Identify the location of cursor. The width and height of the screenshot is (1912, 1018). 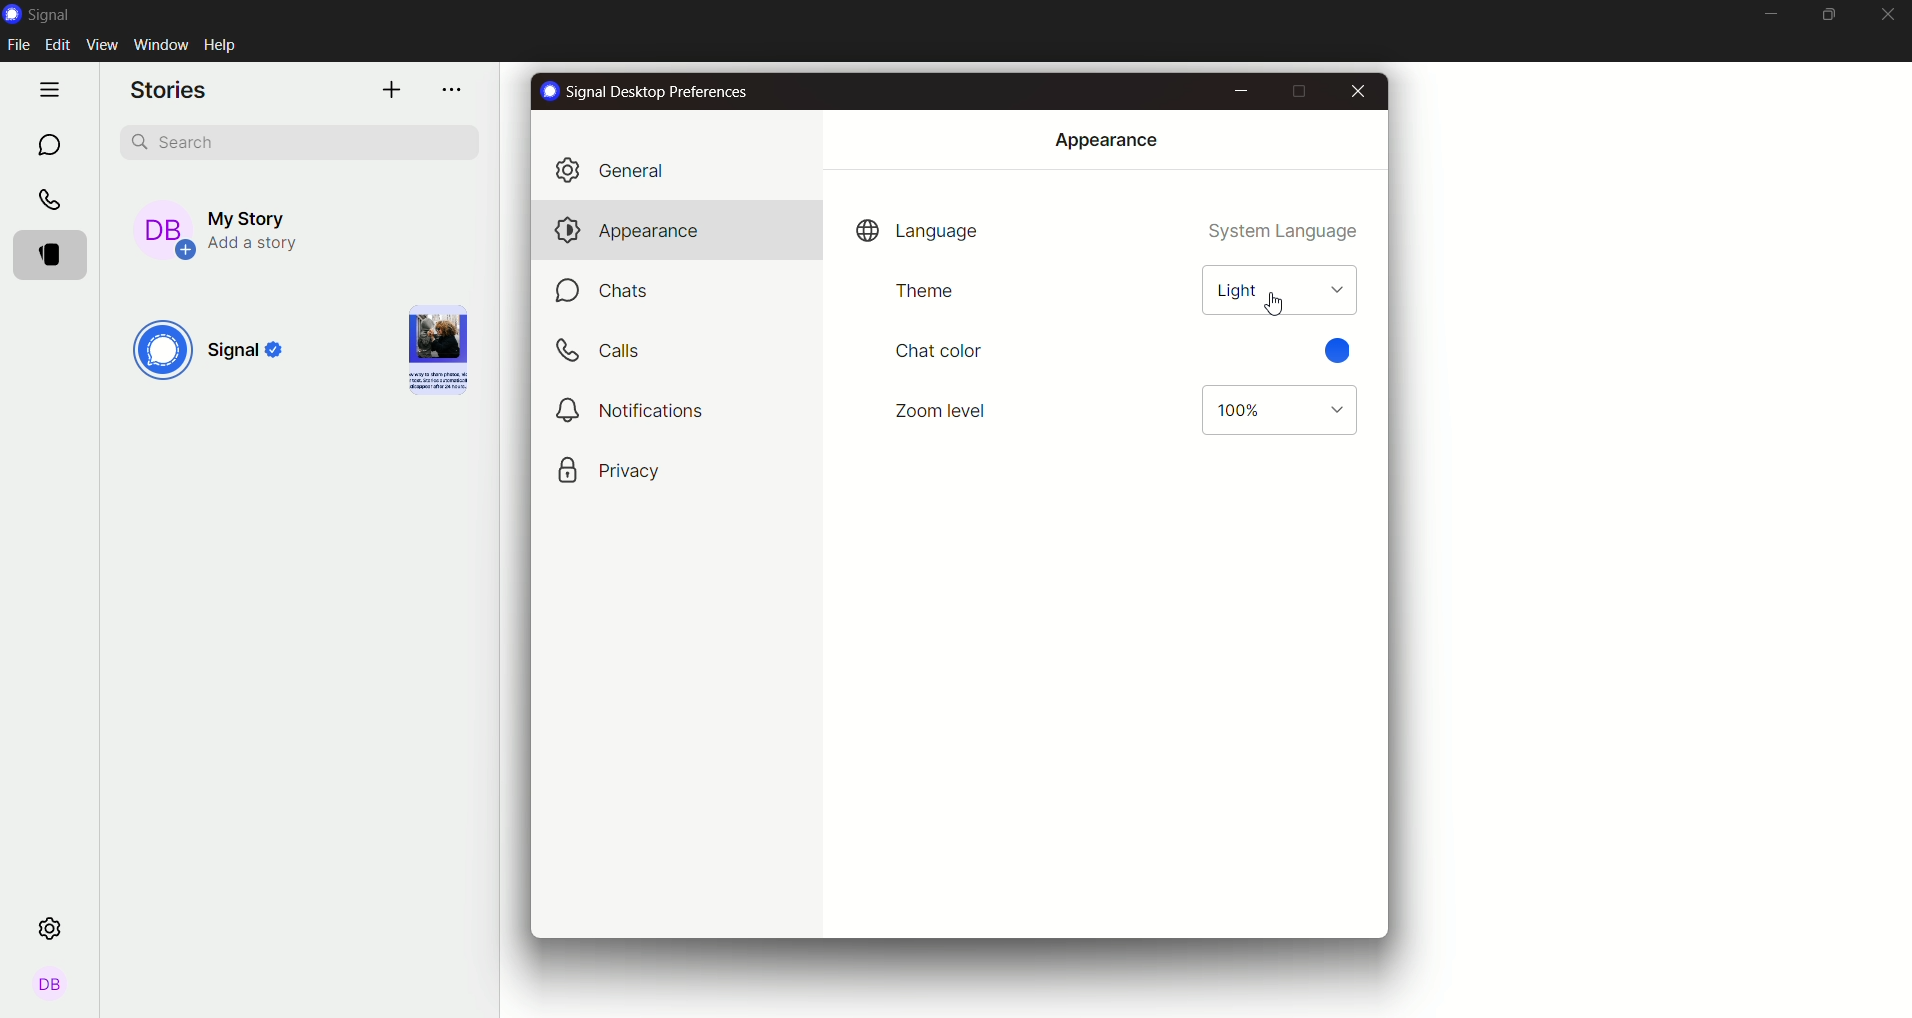
(1282, 304).